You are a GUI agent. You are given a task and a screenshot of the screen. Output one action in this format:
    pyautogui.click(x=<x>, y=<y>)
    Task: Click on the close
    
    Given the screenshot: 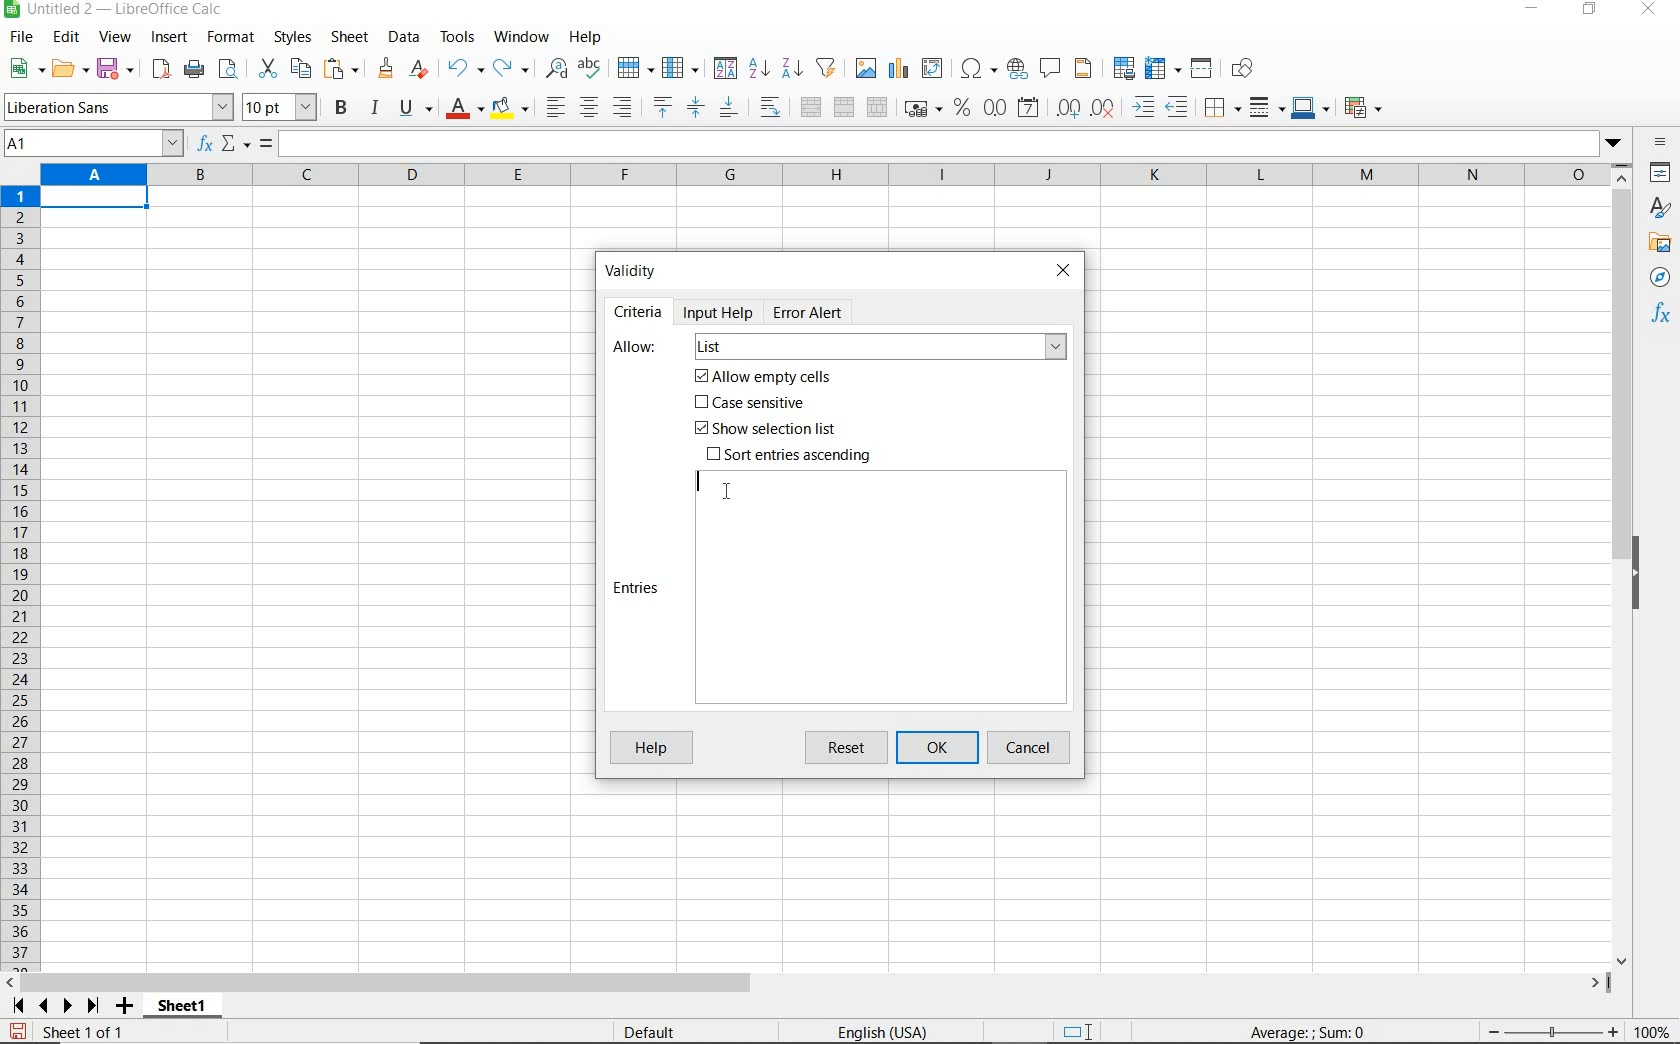 What is the action you would take?
    pyautogui.click(x=1063, y=268)
    